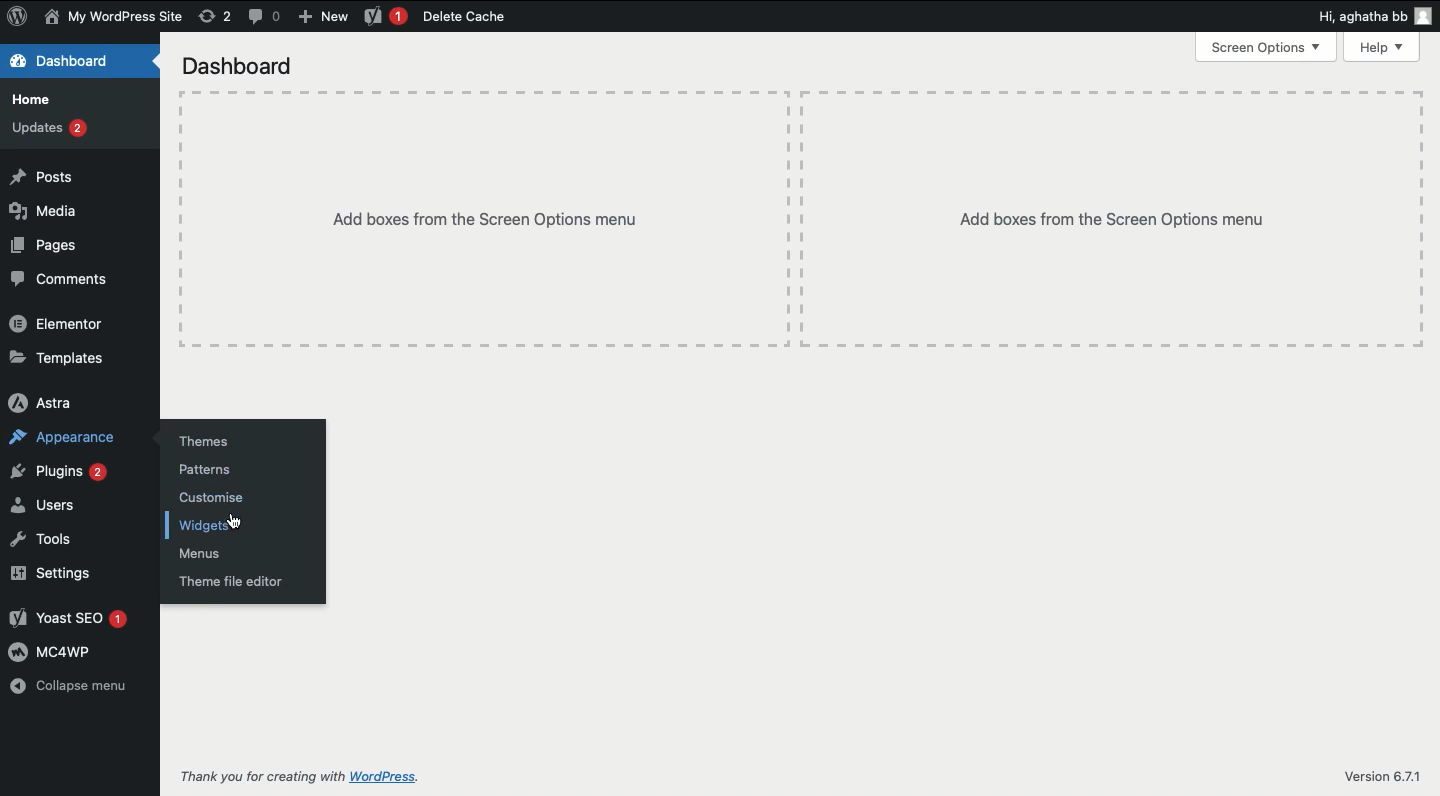 This screenshot has width=1440, height=796. Describe the element at coordinates (307, 774) in the screenshot. I see `Thank you for creating with WordPress.` at that location.